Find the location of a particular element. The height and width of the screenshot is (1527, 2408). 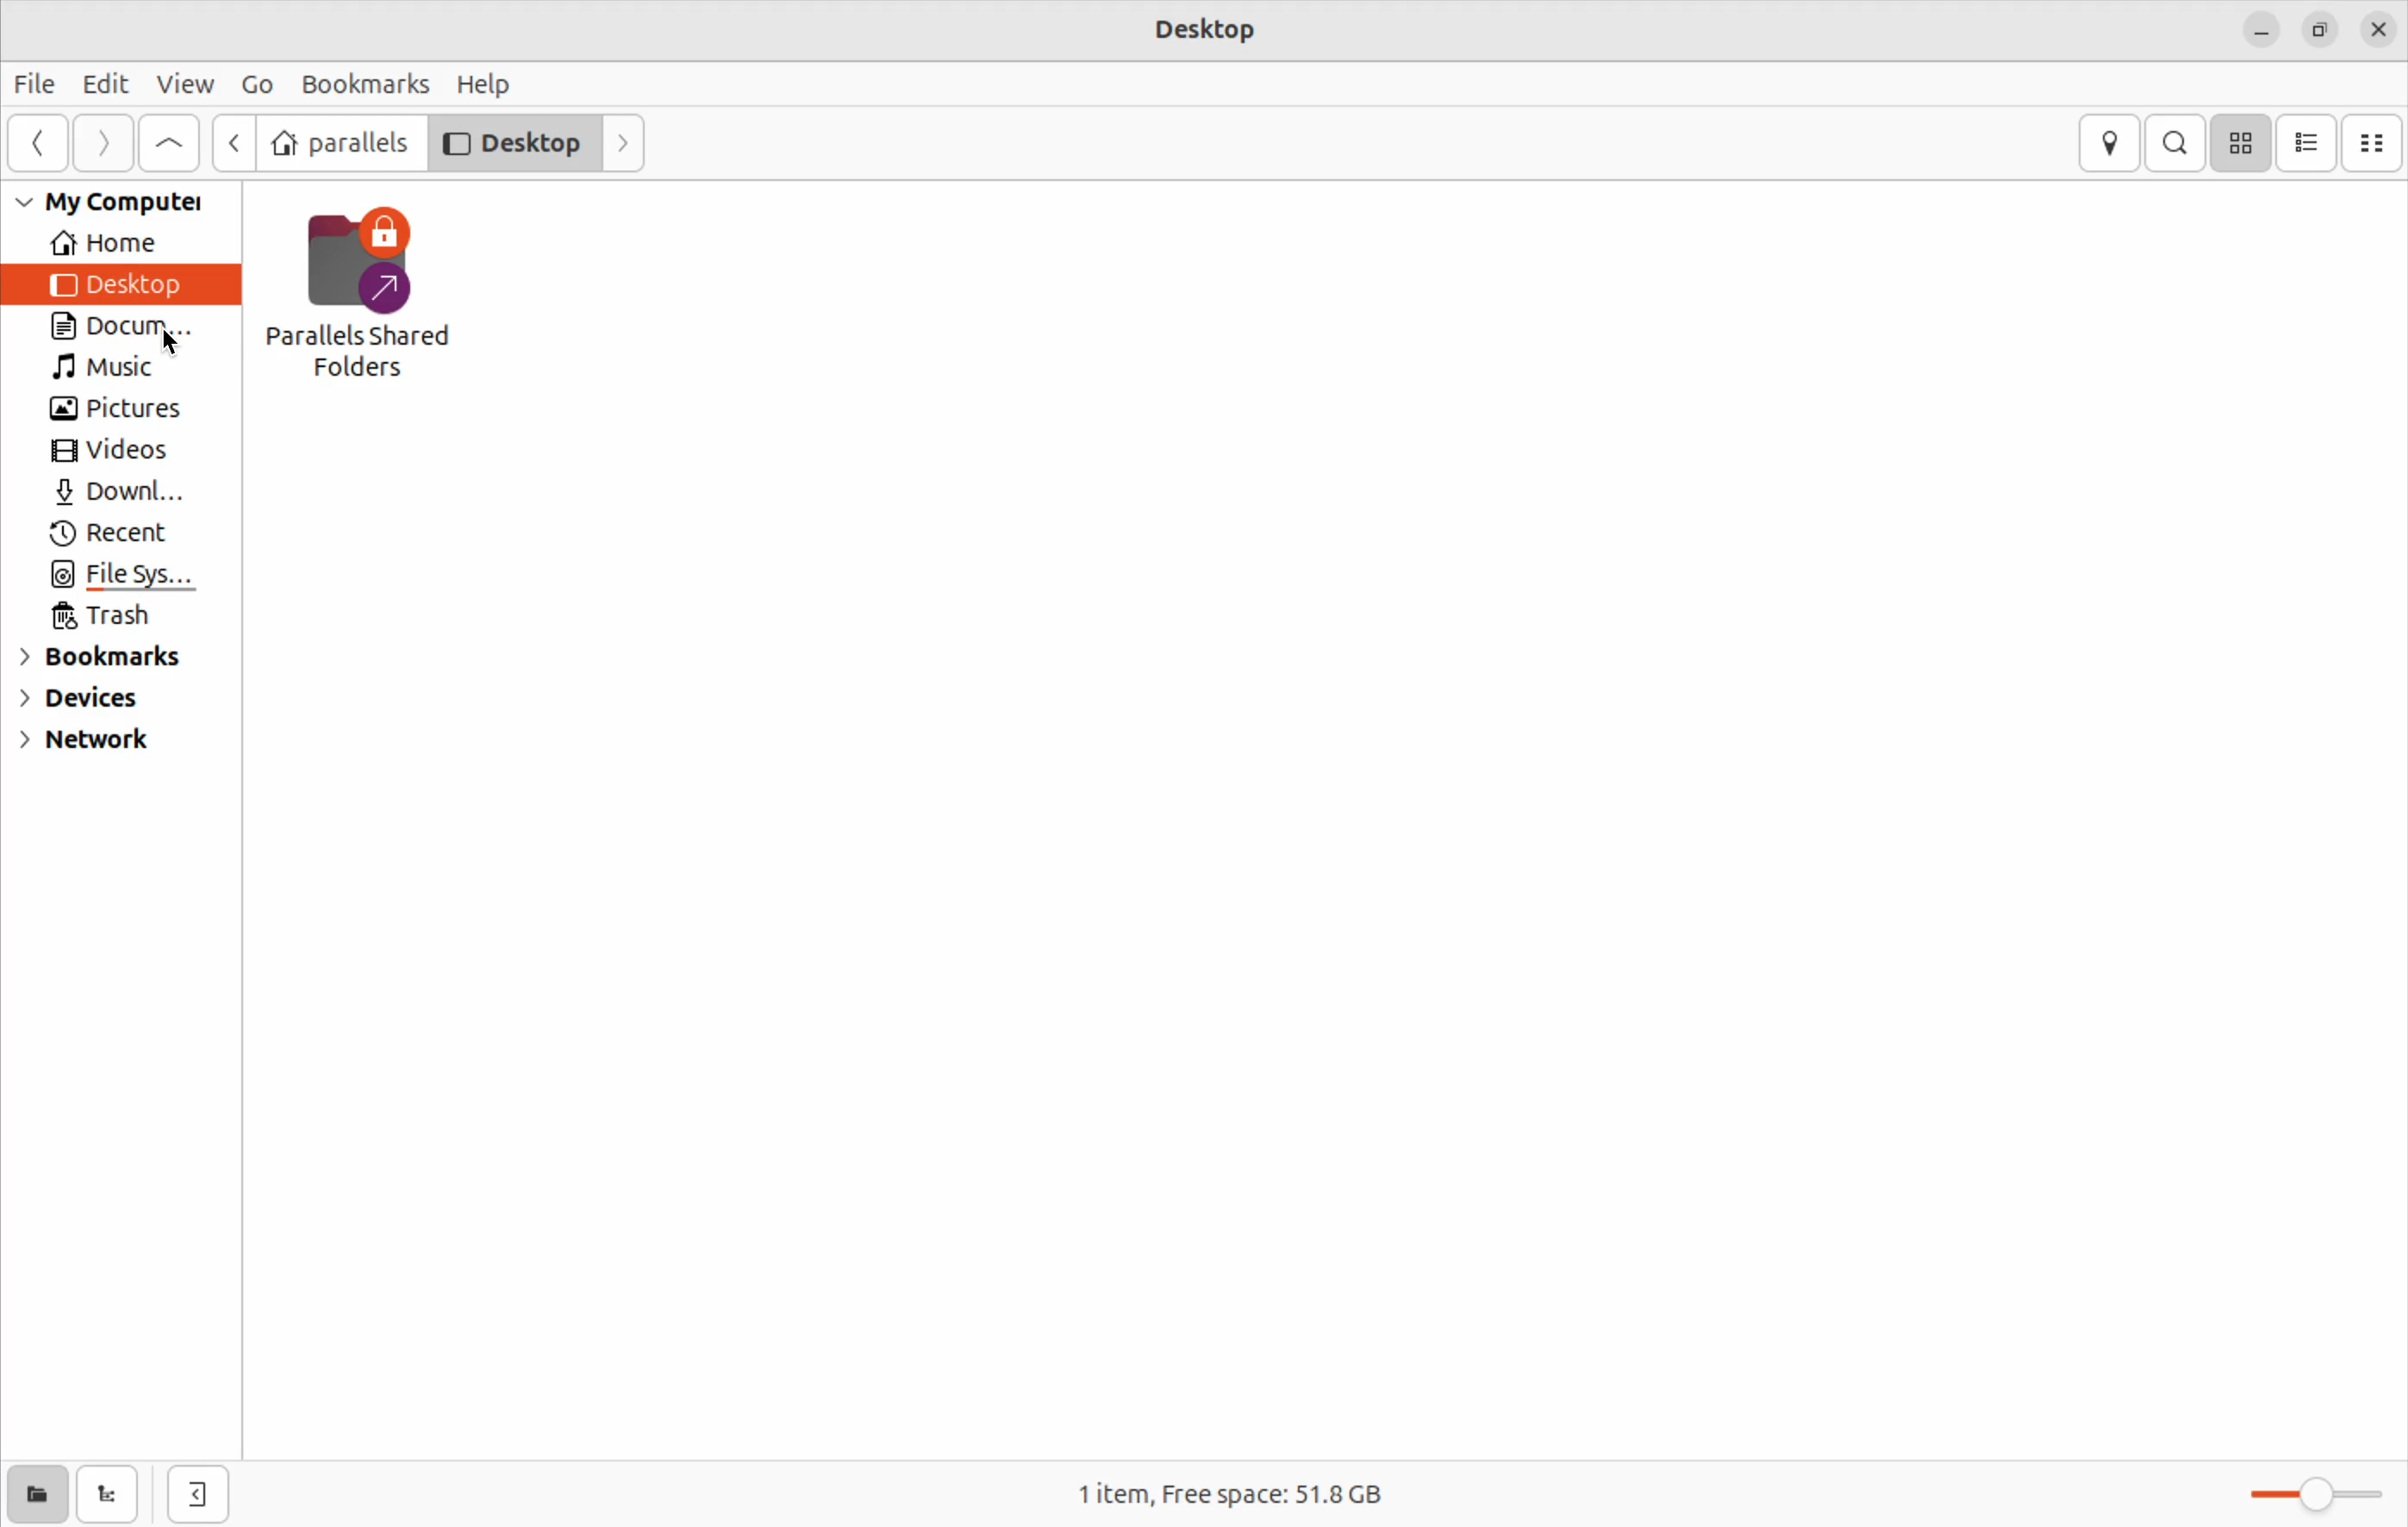

Videos is located at coordinates (115, 455).